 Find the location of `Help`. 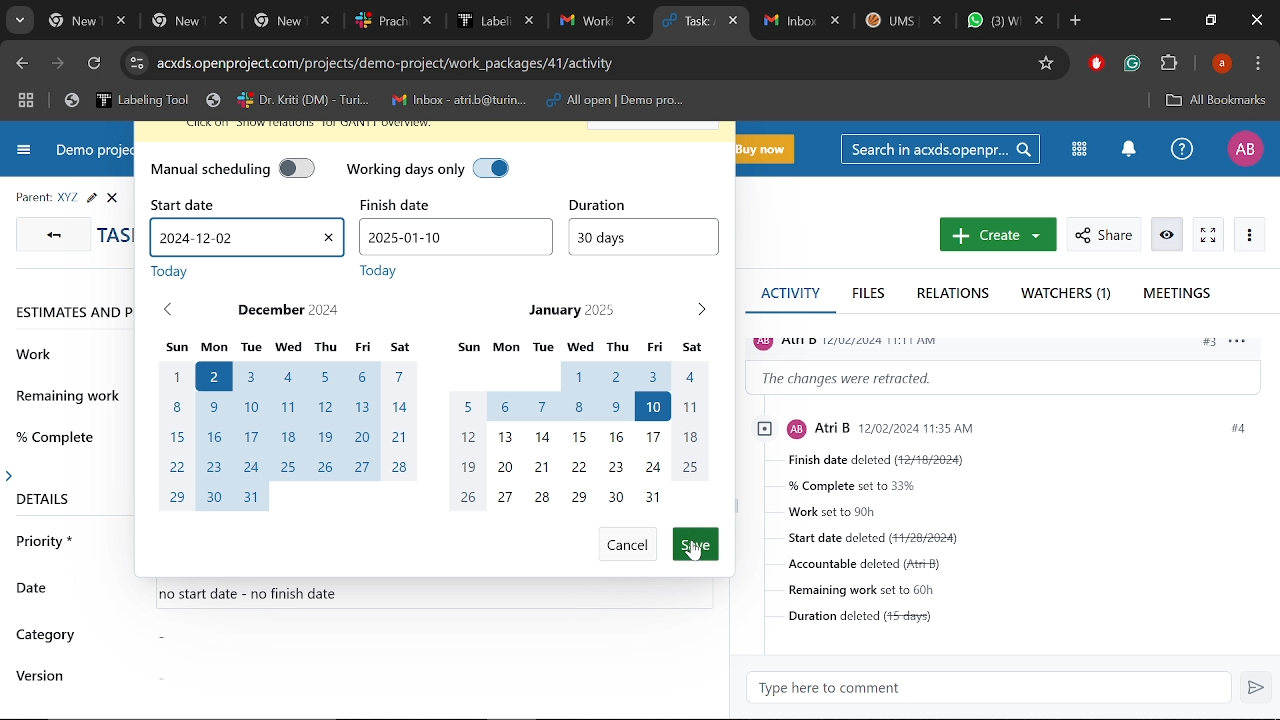

Help is located at coordinates (1179, 149).